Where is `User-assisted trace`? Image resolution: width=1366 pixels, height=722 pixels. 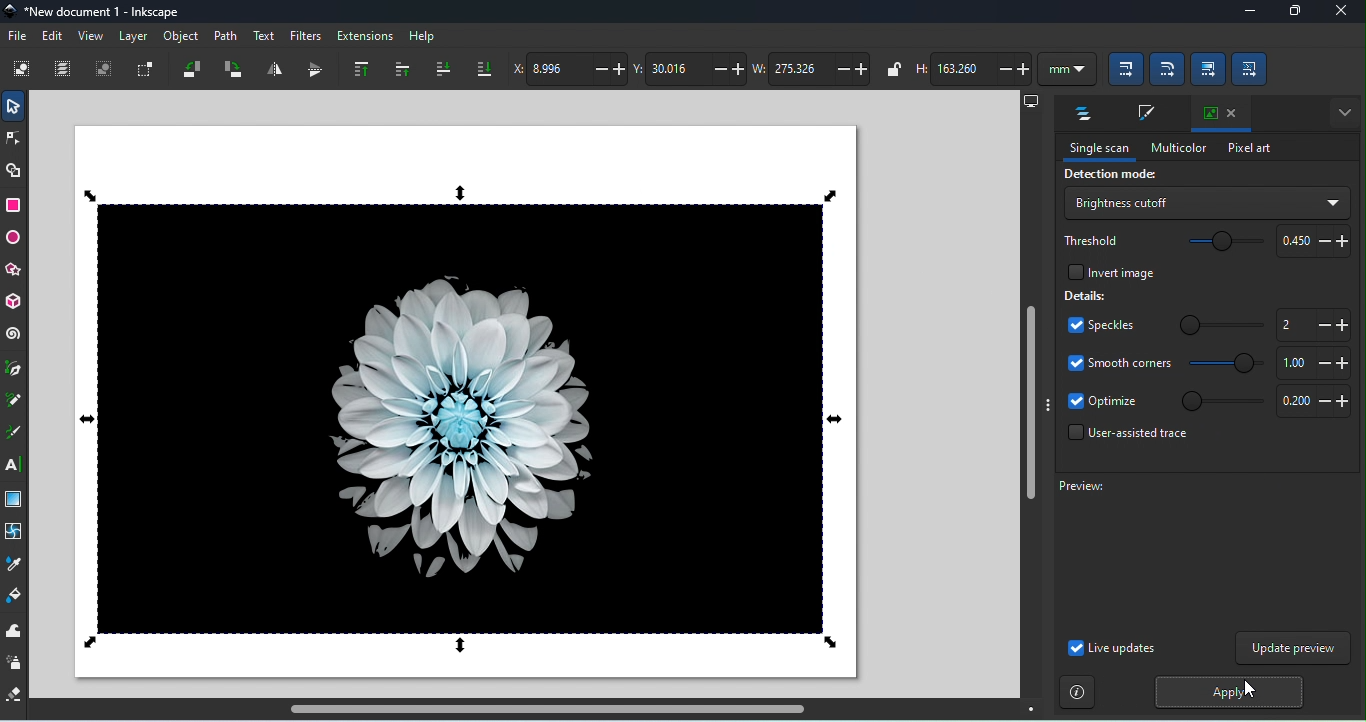
User-assisted trace is located at coordinates (1125, 436).